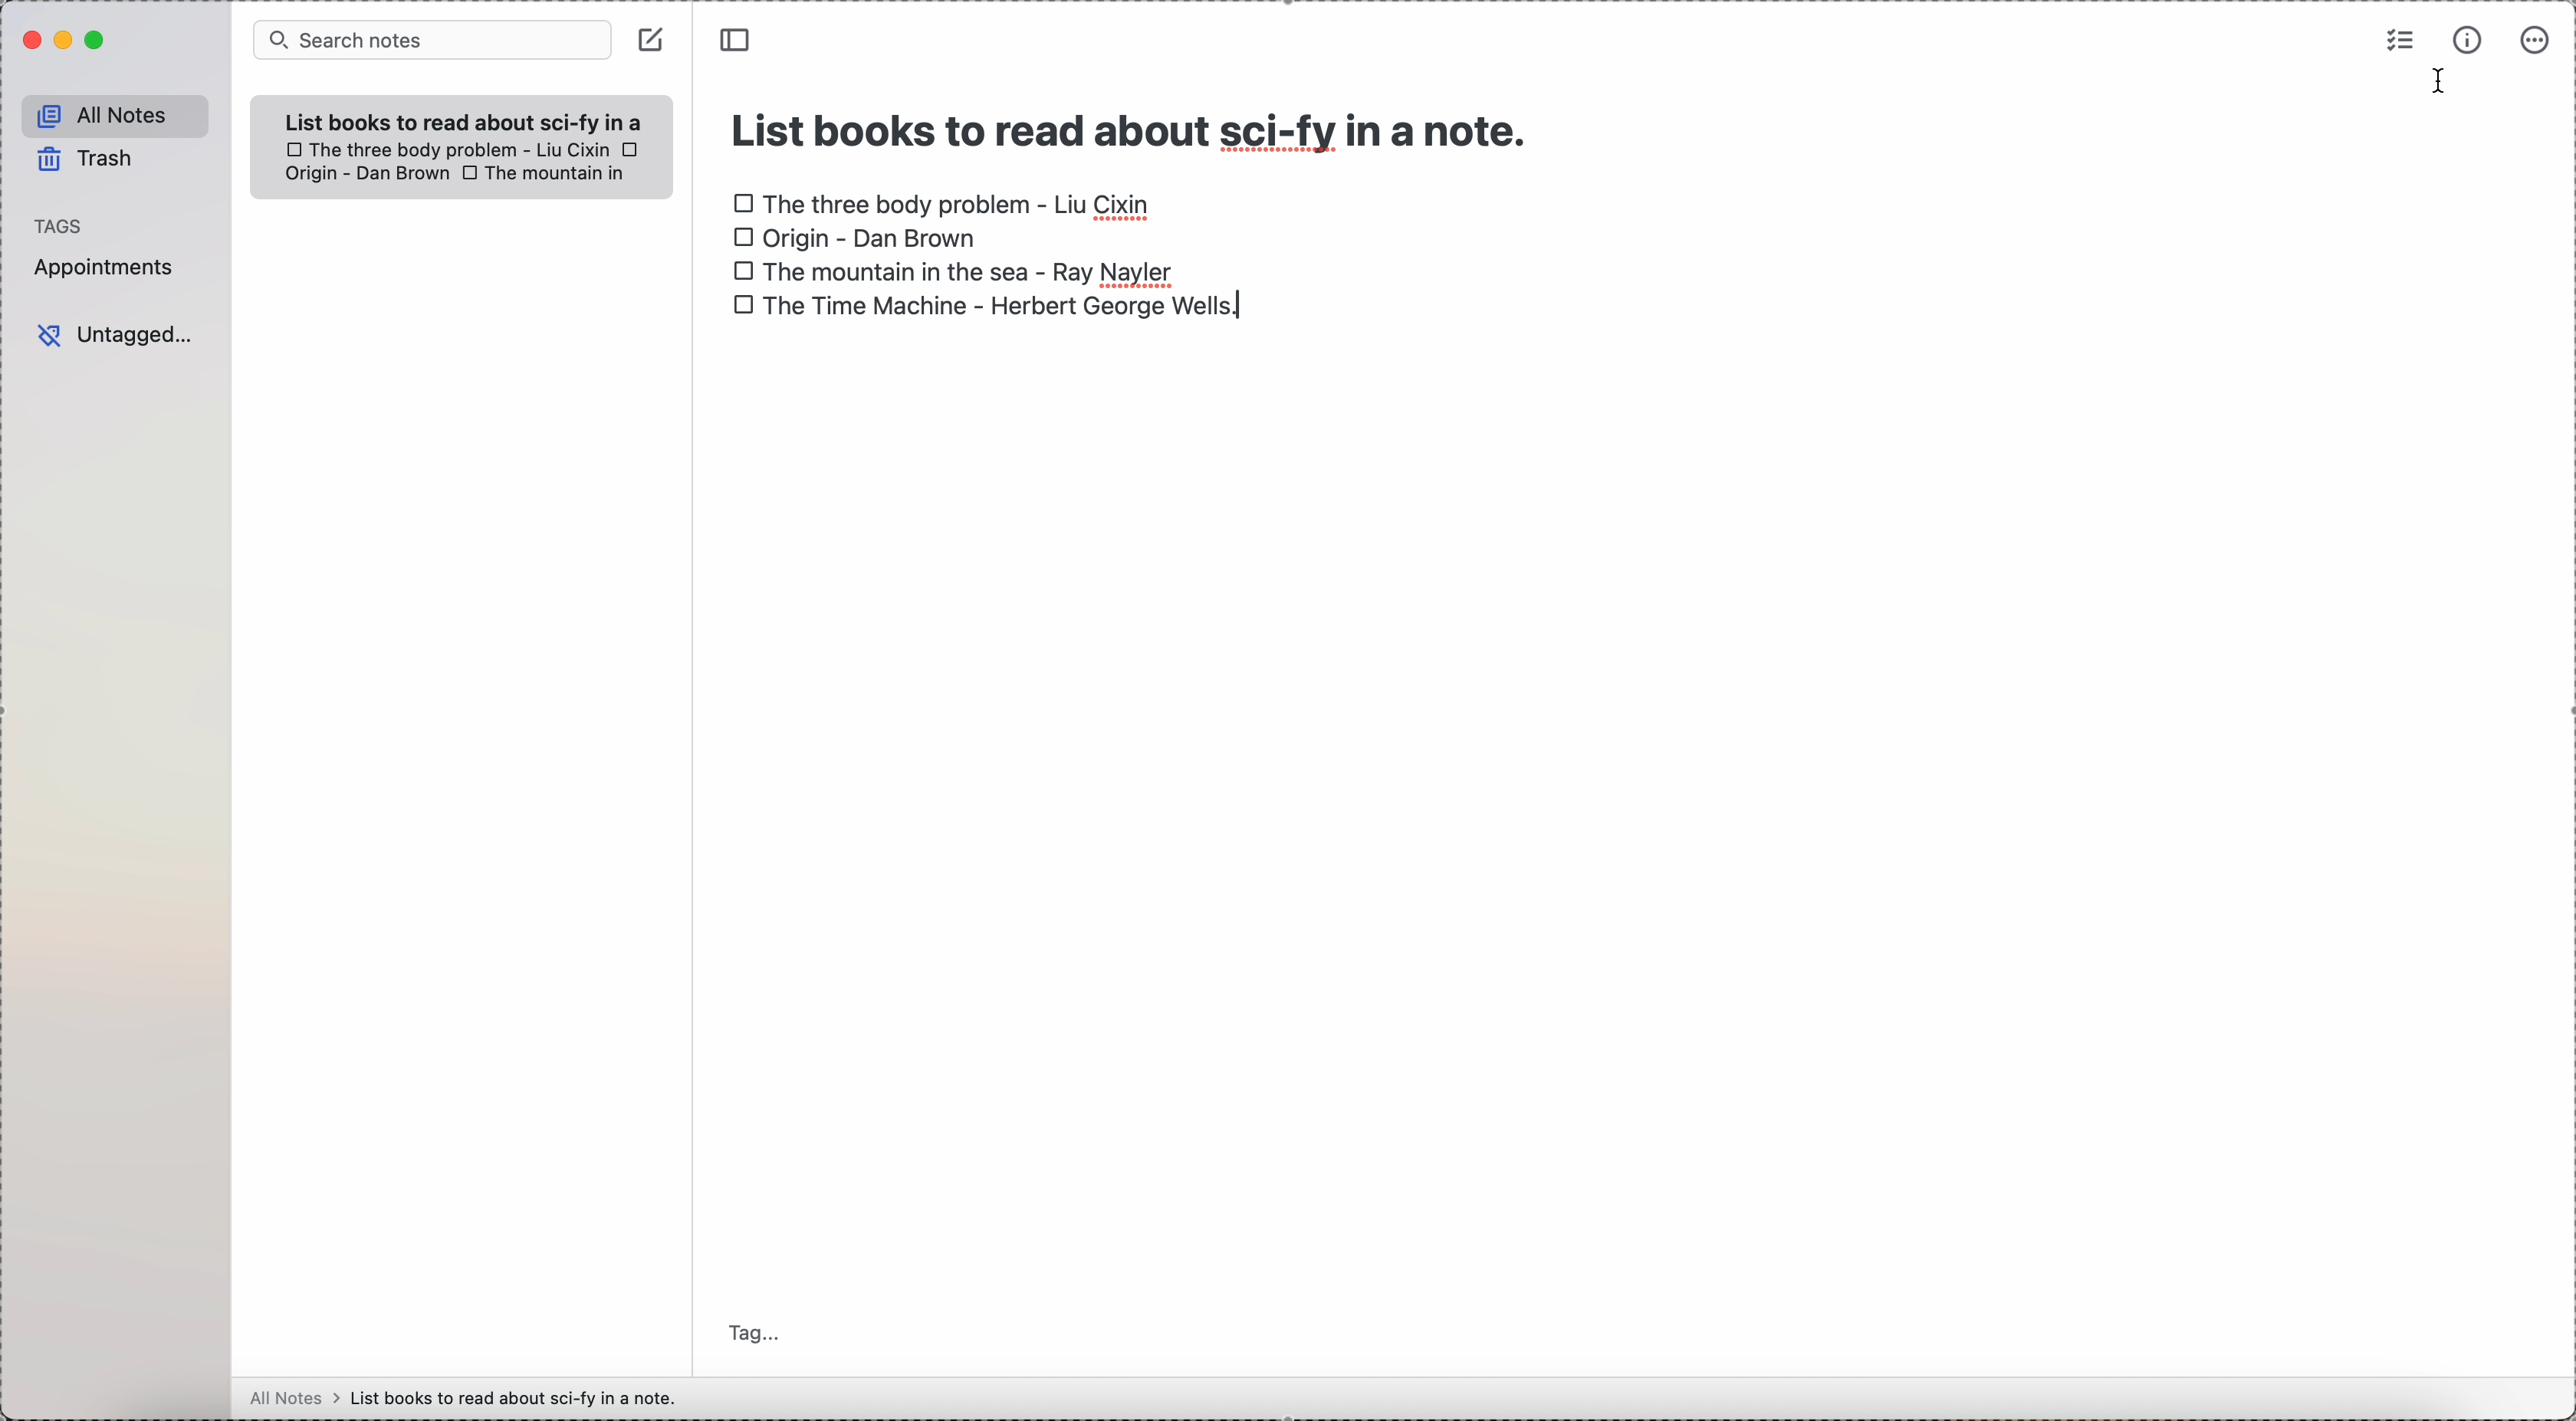  I want to click on checkbox The Three body problem - Liu Cixin book, so click(944, 199).